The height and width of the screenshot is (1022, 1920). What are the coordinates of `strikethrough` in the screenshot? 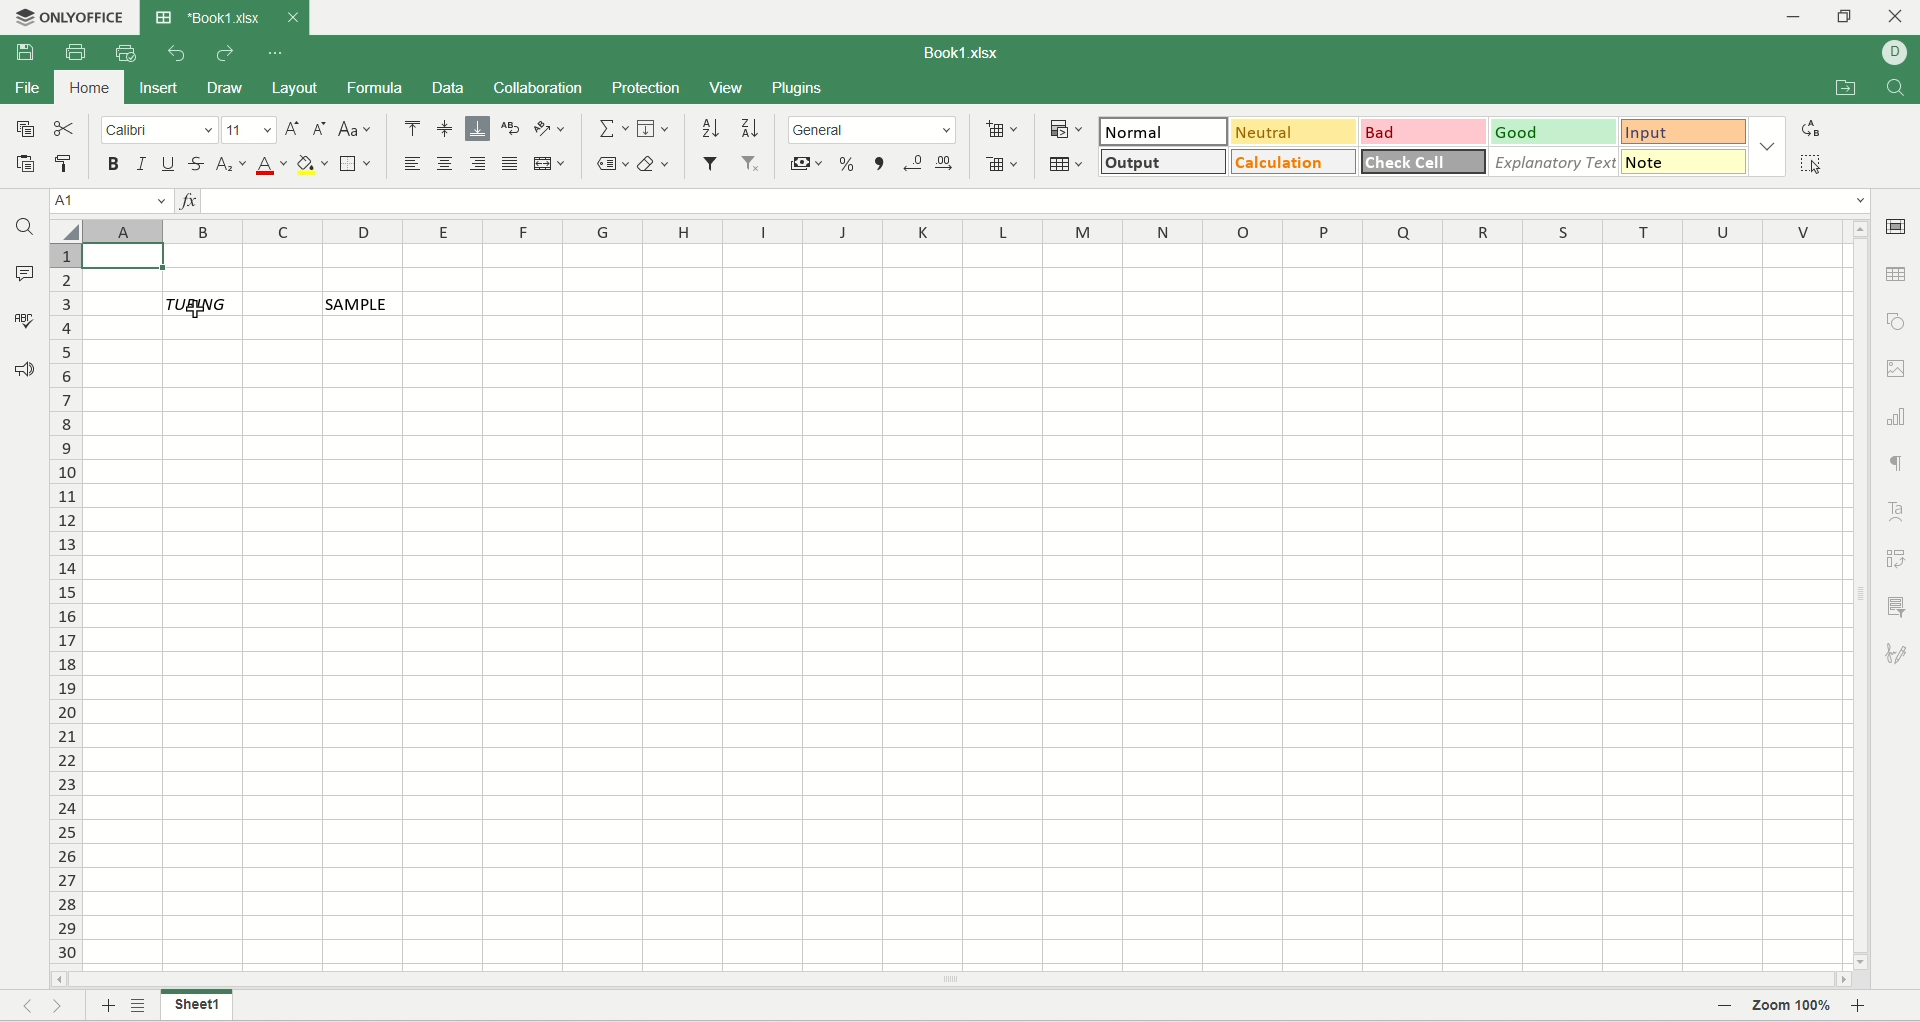 It's located at (200, 165).